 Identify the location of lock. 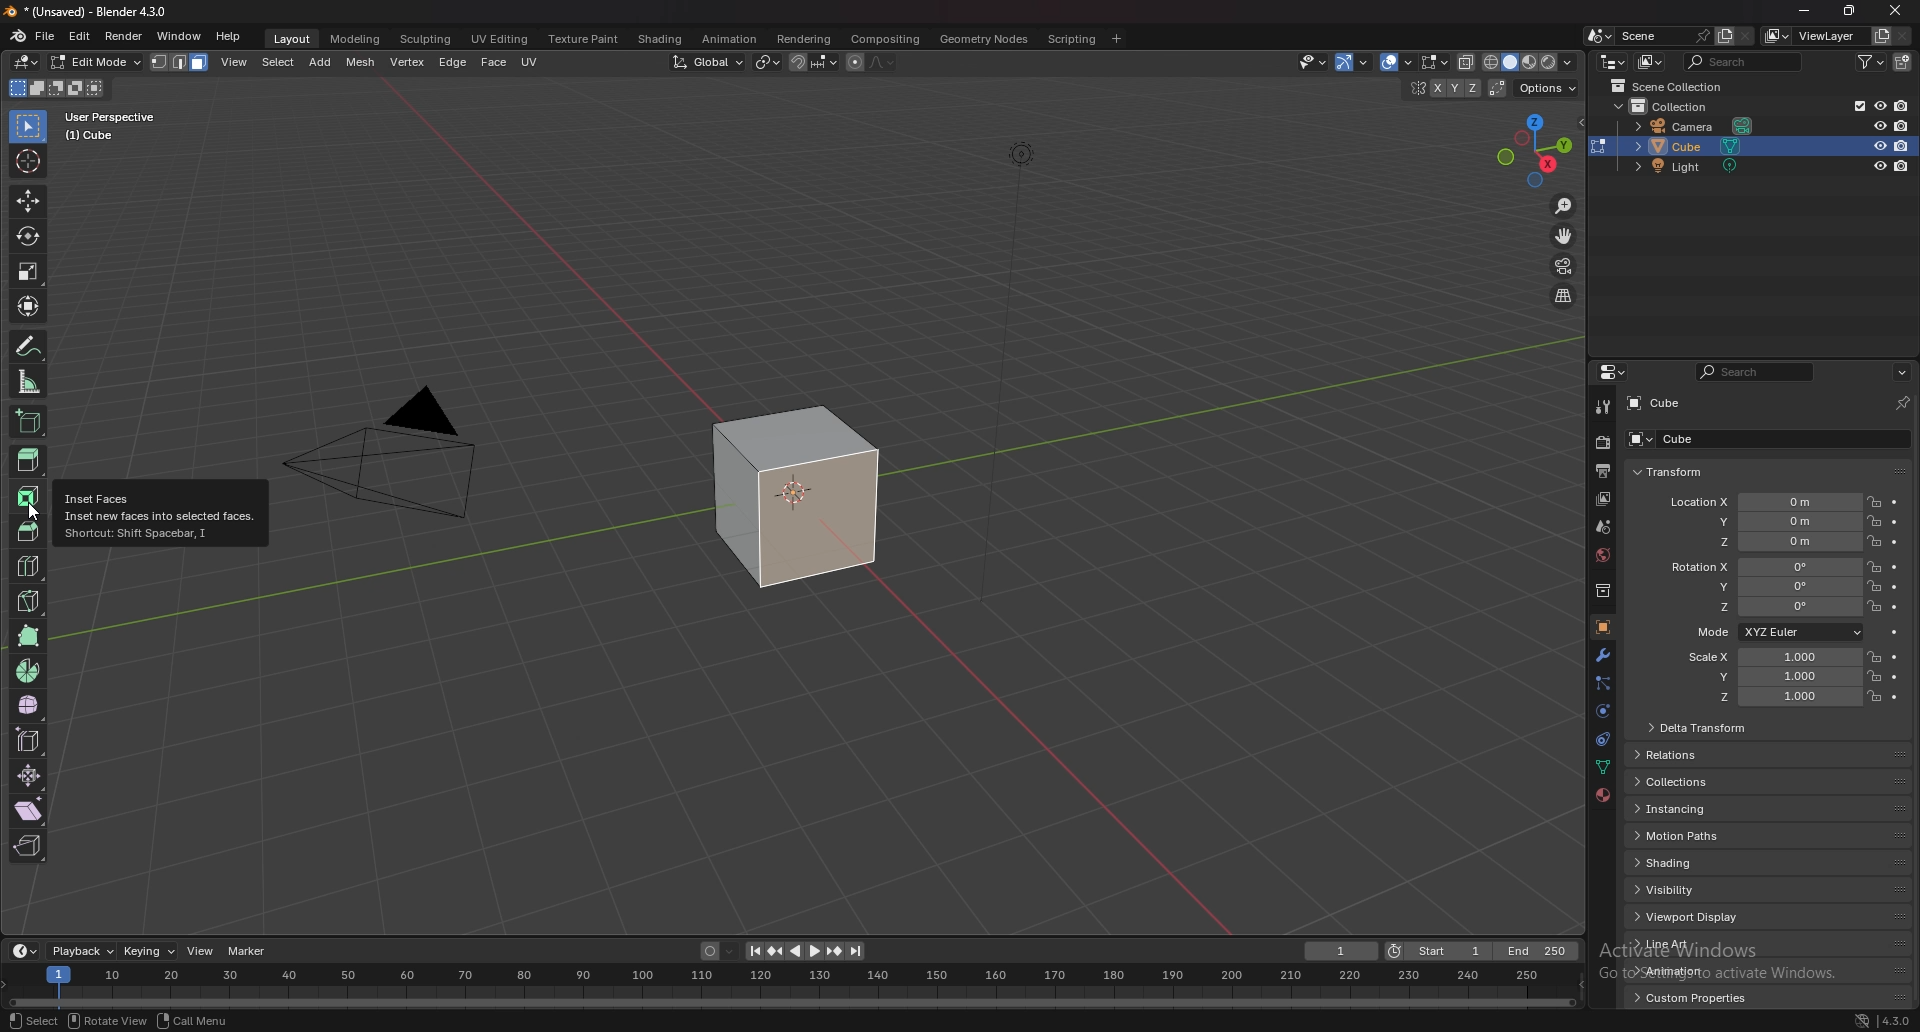
(1874, 520).